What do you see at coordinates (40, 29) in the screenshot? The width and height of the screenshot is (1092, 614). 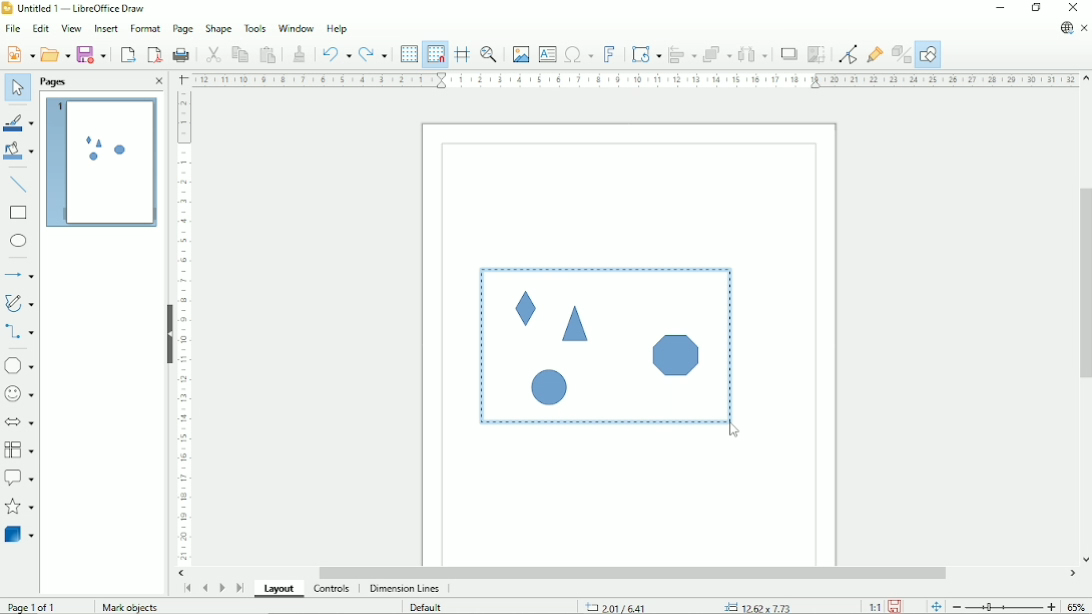 I see `Edit` at bounding box center [40, 29].